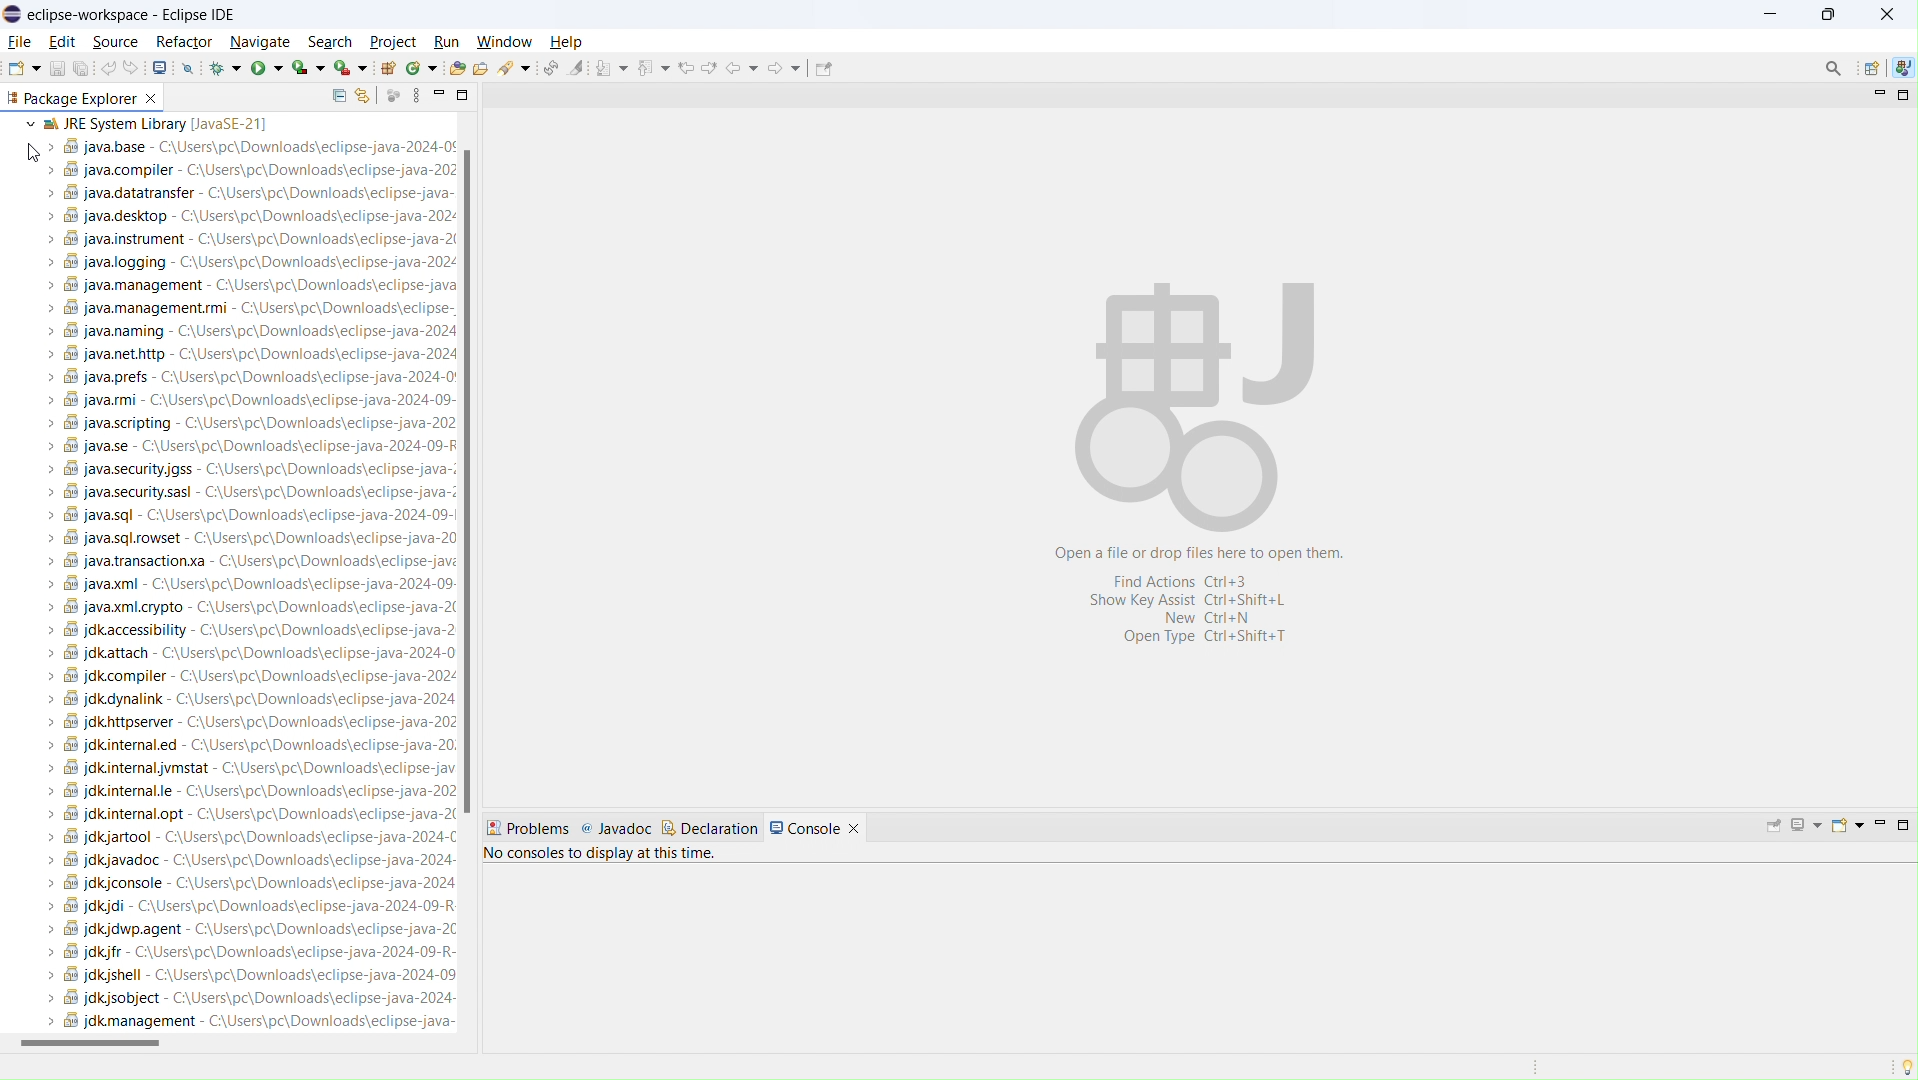 The height and width of the screenshot is (1080, 1918). I want to click on minimize, so click(1874, 94).